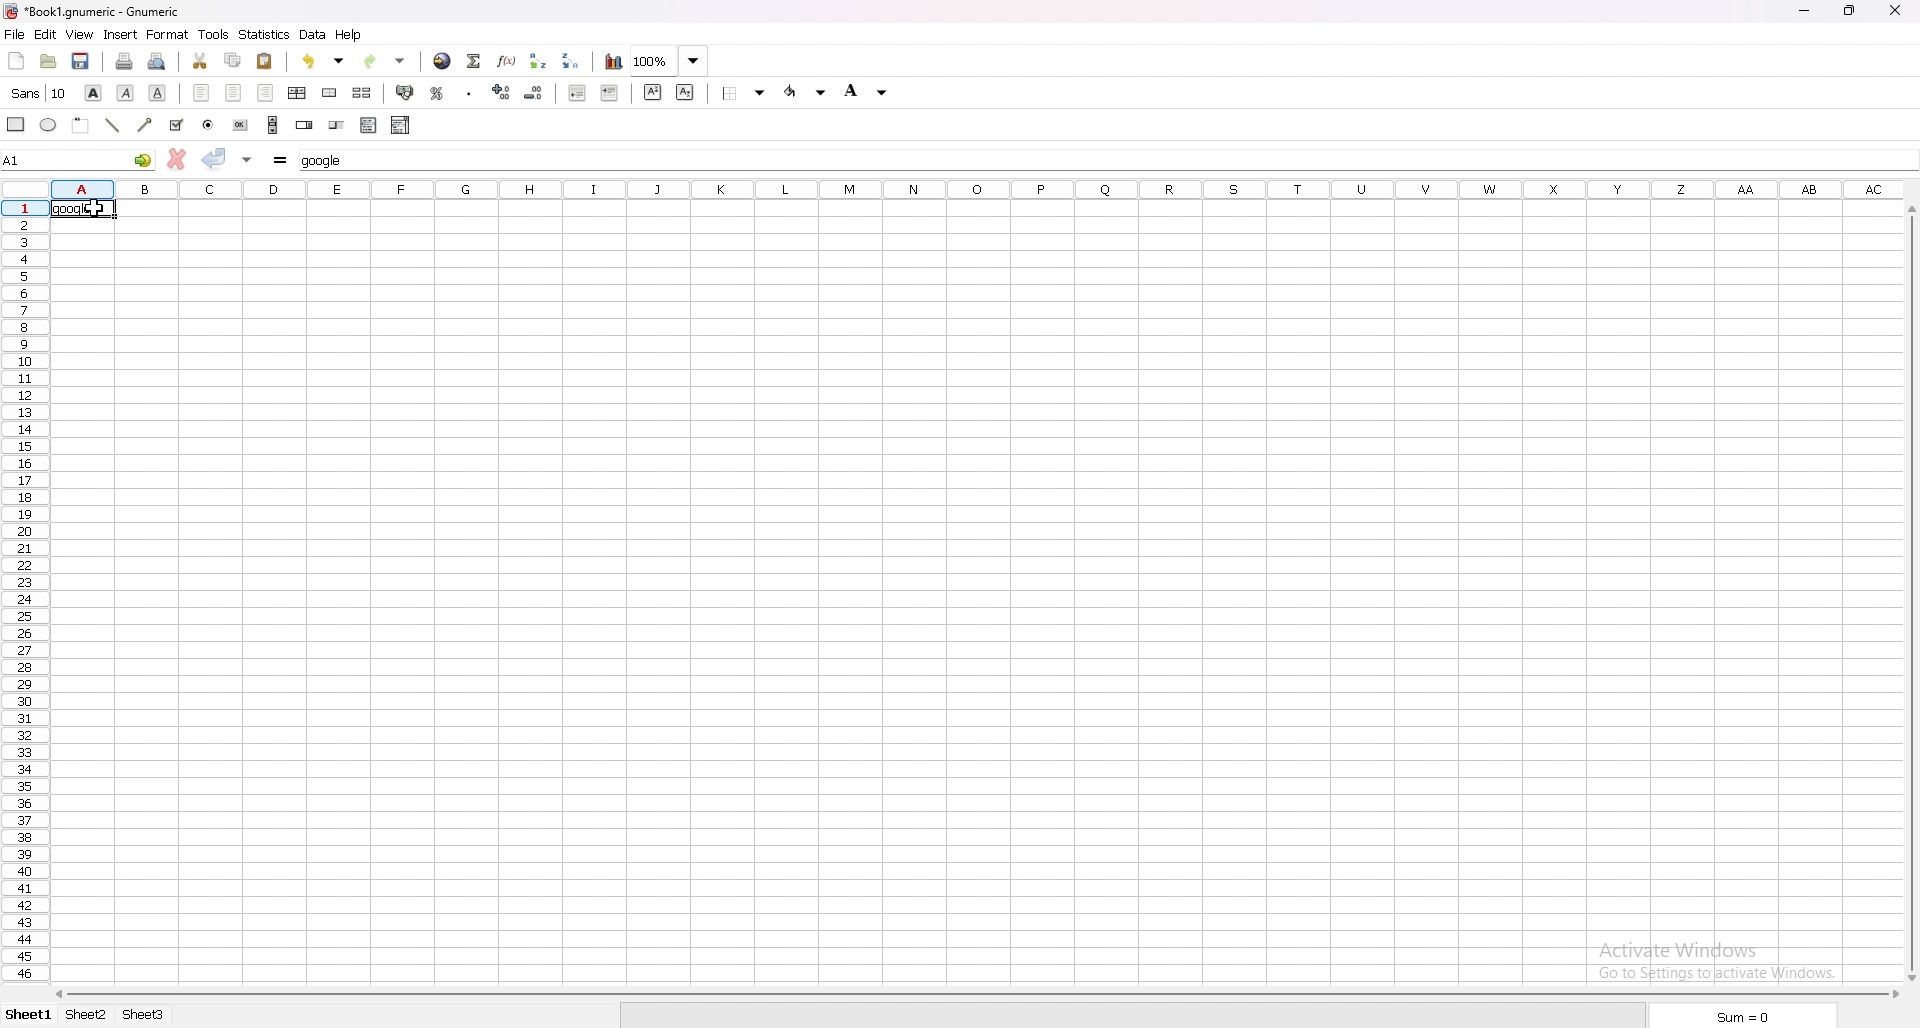 This screenshot has height=1028, width=1920. I want to click on cursor, so click(1908, 561).